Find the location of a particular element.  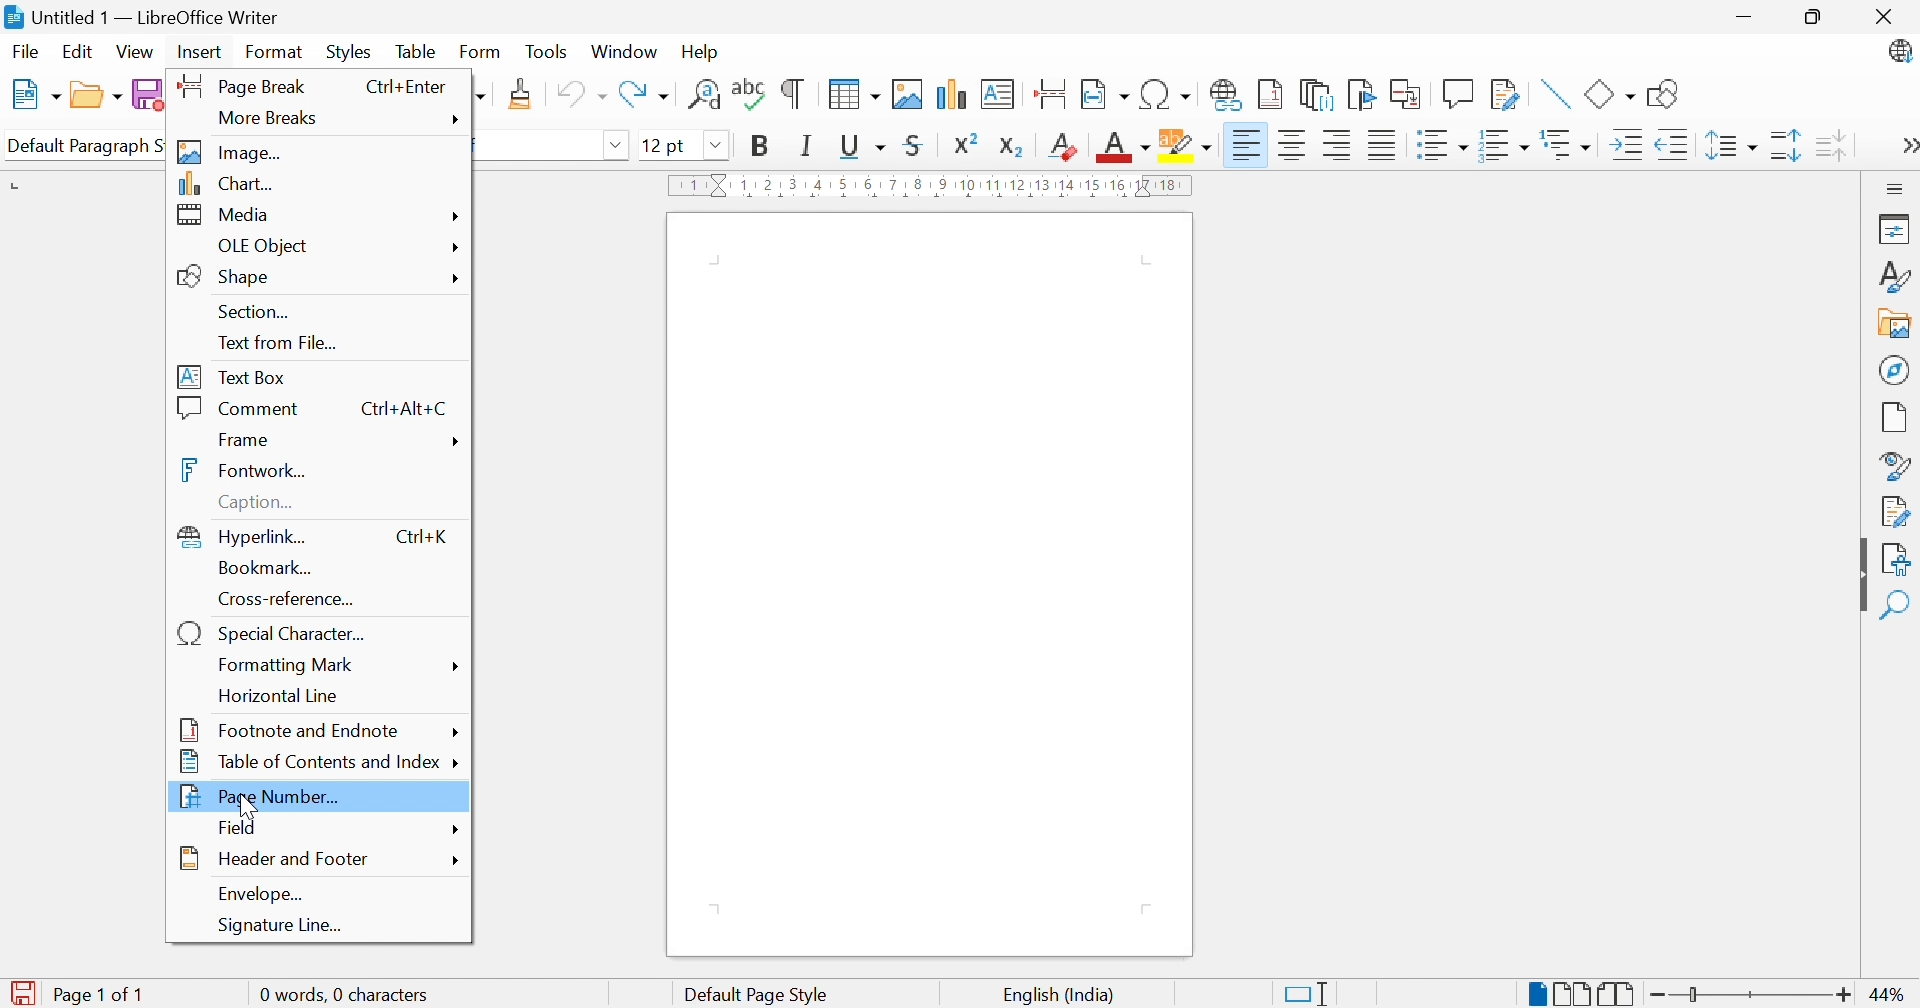

Insert field is located at coordinates (1107, 93).